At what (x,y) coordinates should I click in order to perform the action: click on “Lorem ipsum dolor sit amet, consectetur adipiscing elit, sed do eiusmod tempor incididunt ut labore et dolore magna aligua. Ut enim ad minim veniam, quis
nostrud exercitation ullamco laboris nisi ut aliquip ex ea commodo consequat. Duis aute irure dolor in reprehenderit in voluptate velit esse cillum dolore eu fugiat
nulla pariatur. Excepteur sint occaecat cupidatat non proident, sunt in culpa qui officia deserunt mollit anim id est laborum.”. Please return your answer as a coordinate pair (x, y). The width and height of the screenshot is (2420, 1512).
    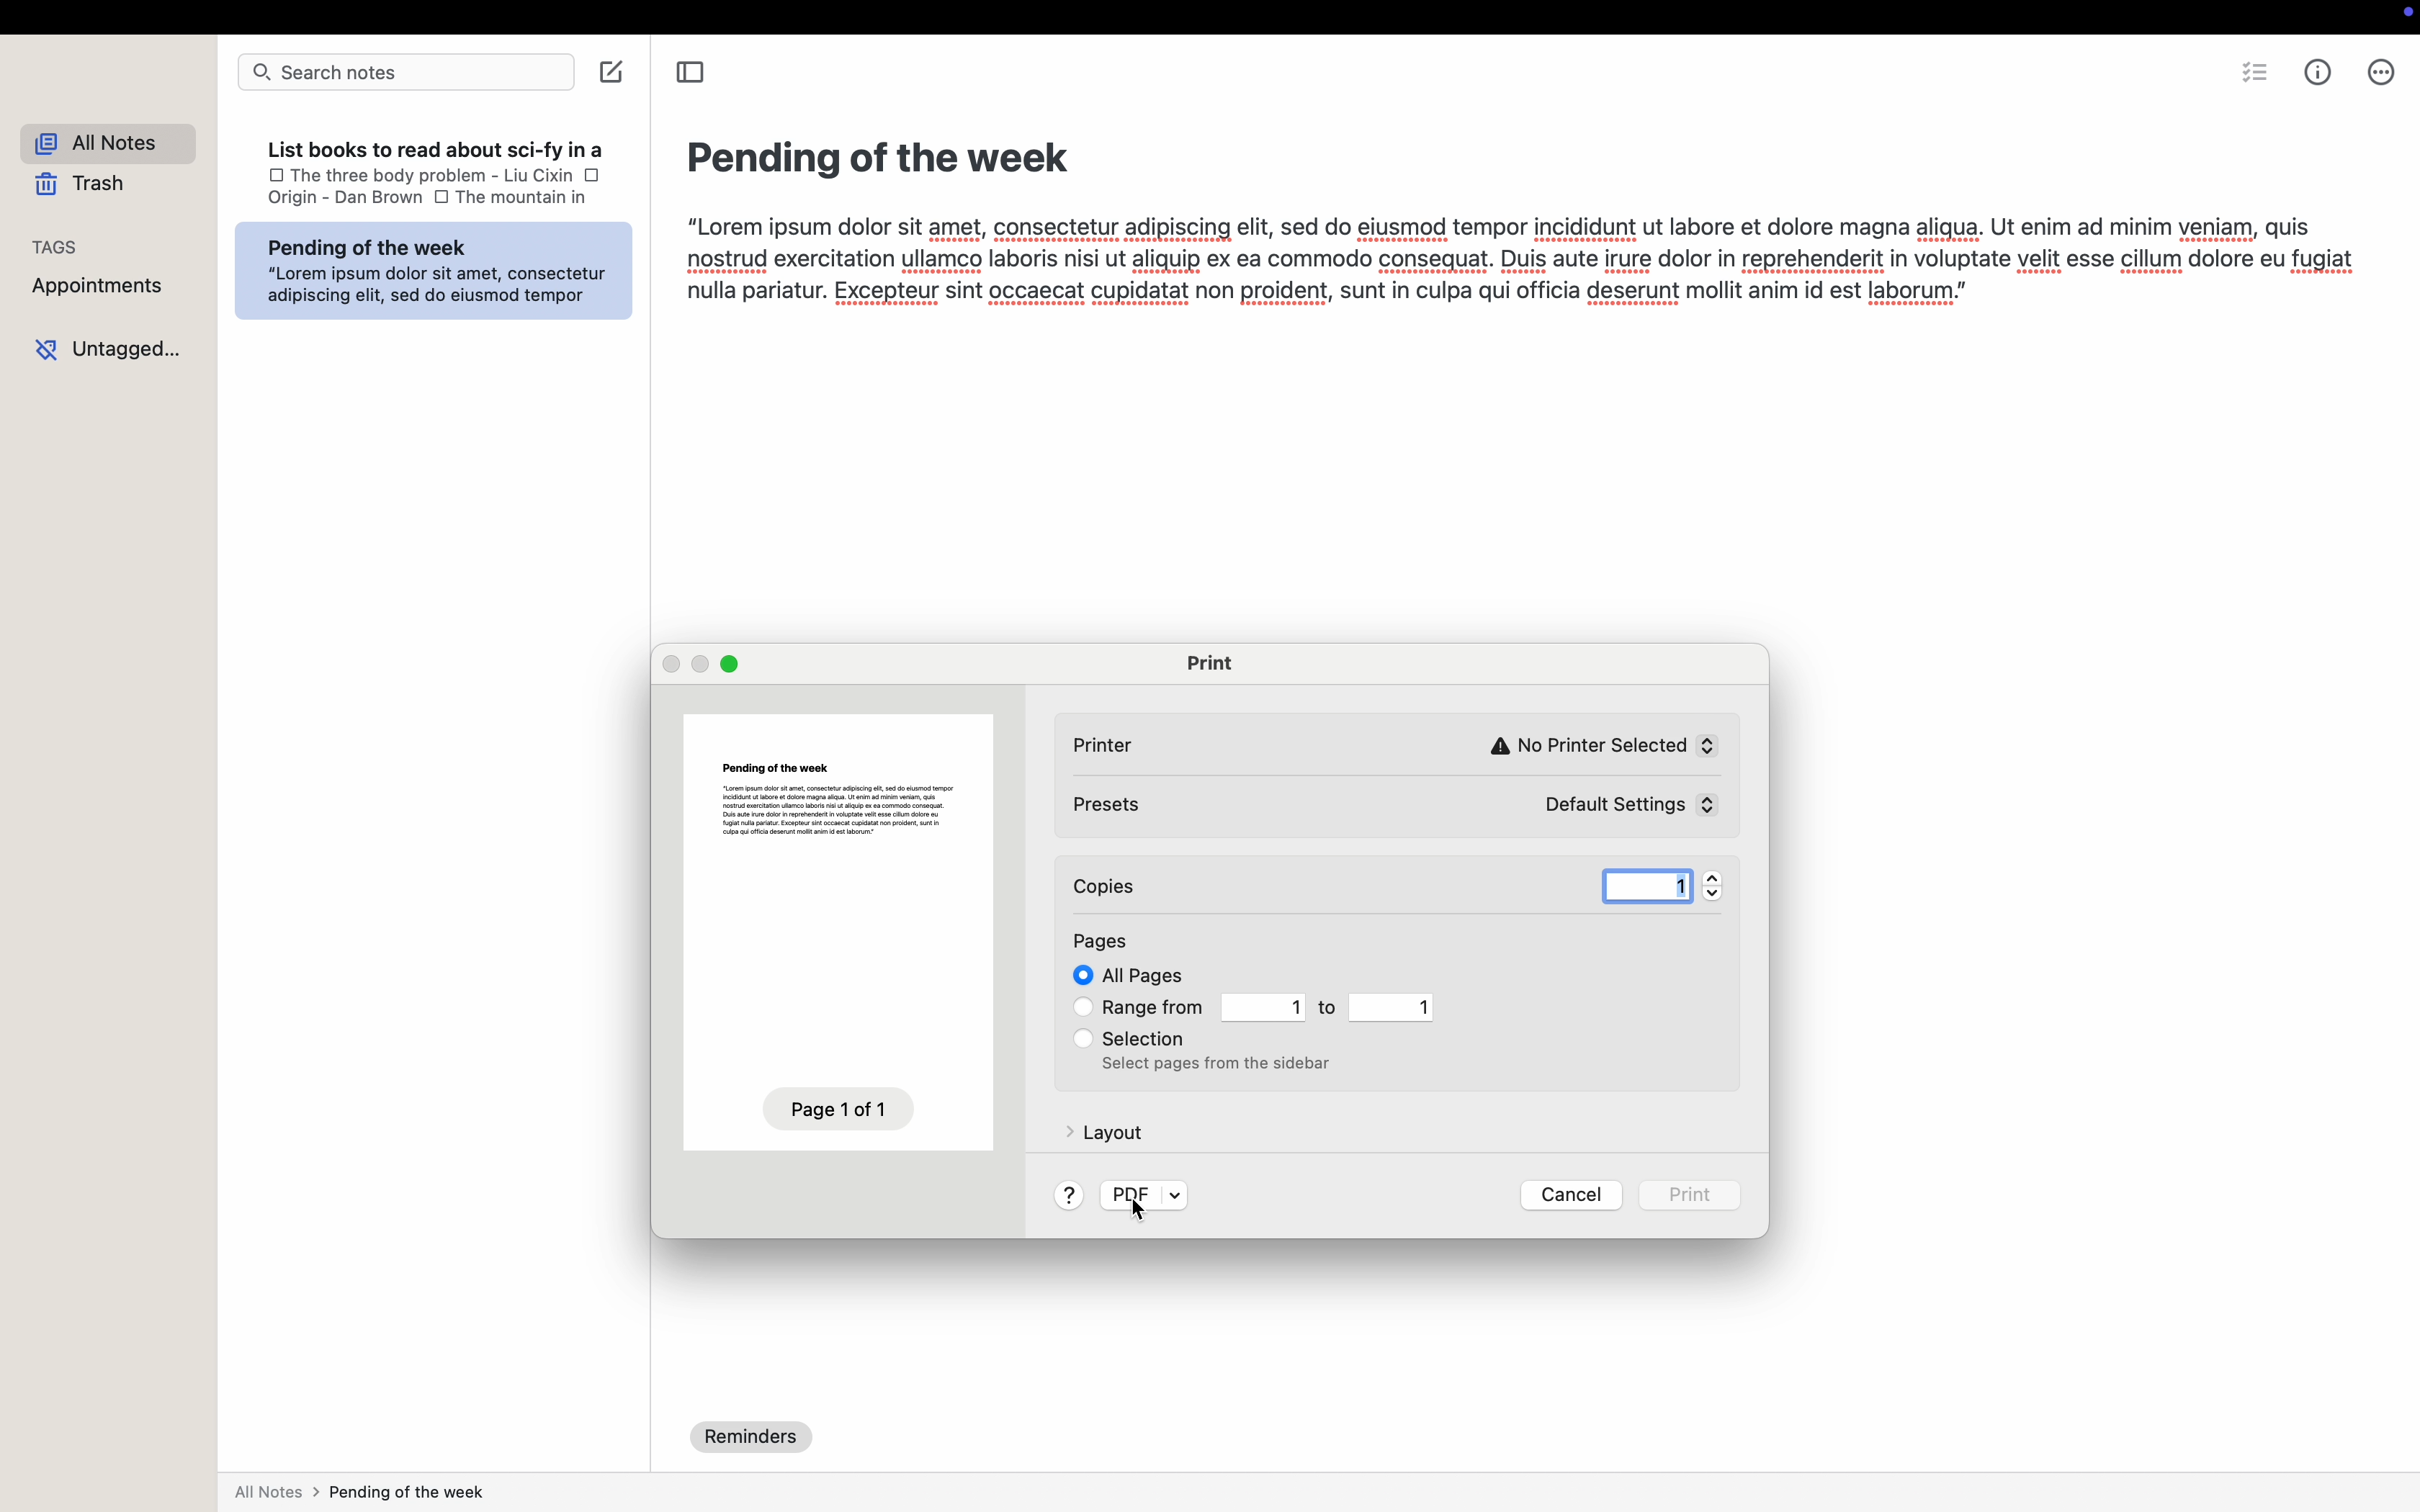
    Looking at the image, I should click on (1510, 261).